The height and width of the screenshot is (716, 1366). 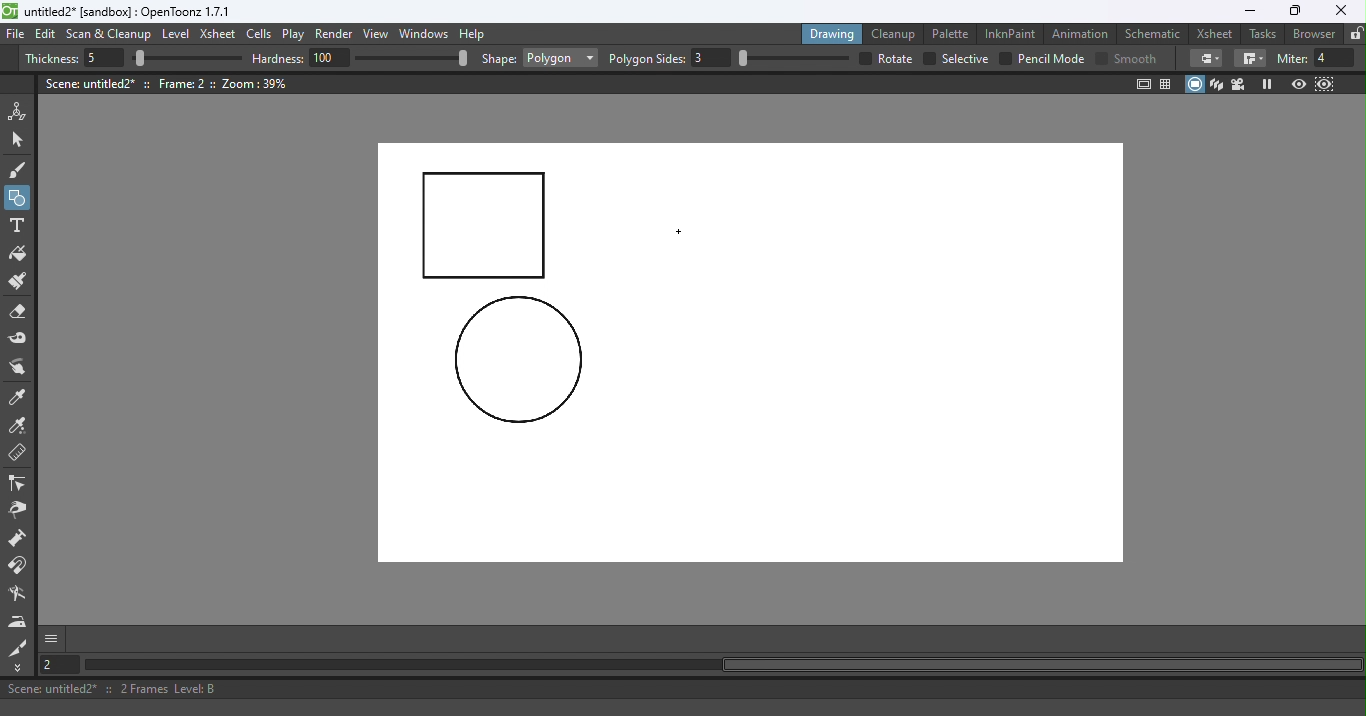 I want to click on Status bar, so click(x=683, y=689).